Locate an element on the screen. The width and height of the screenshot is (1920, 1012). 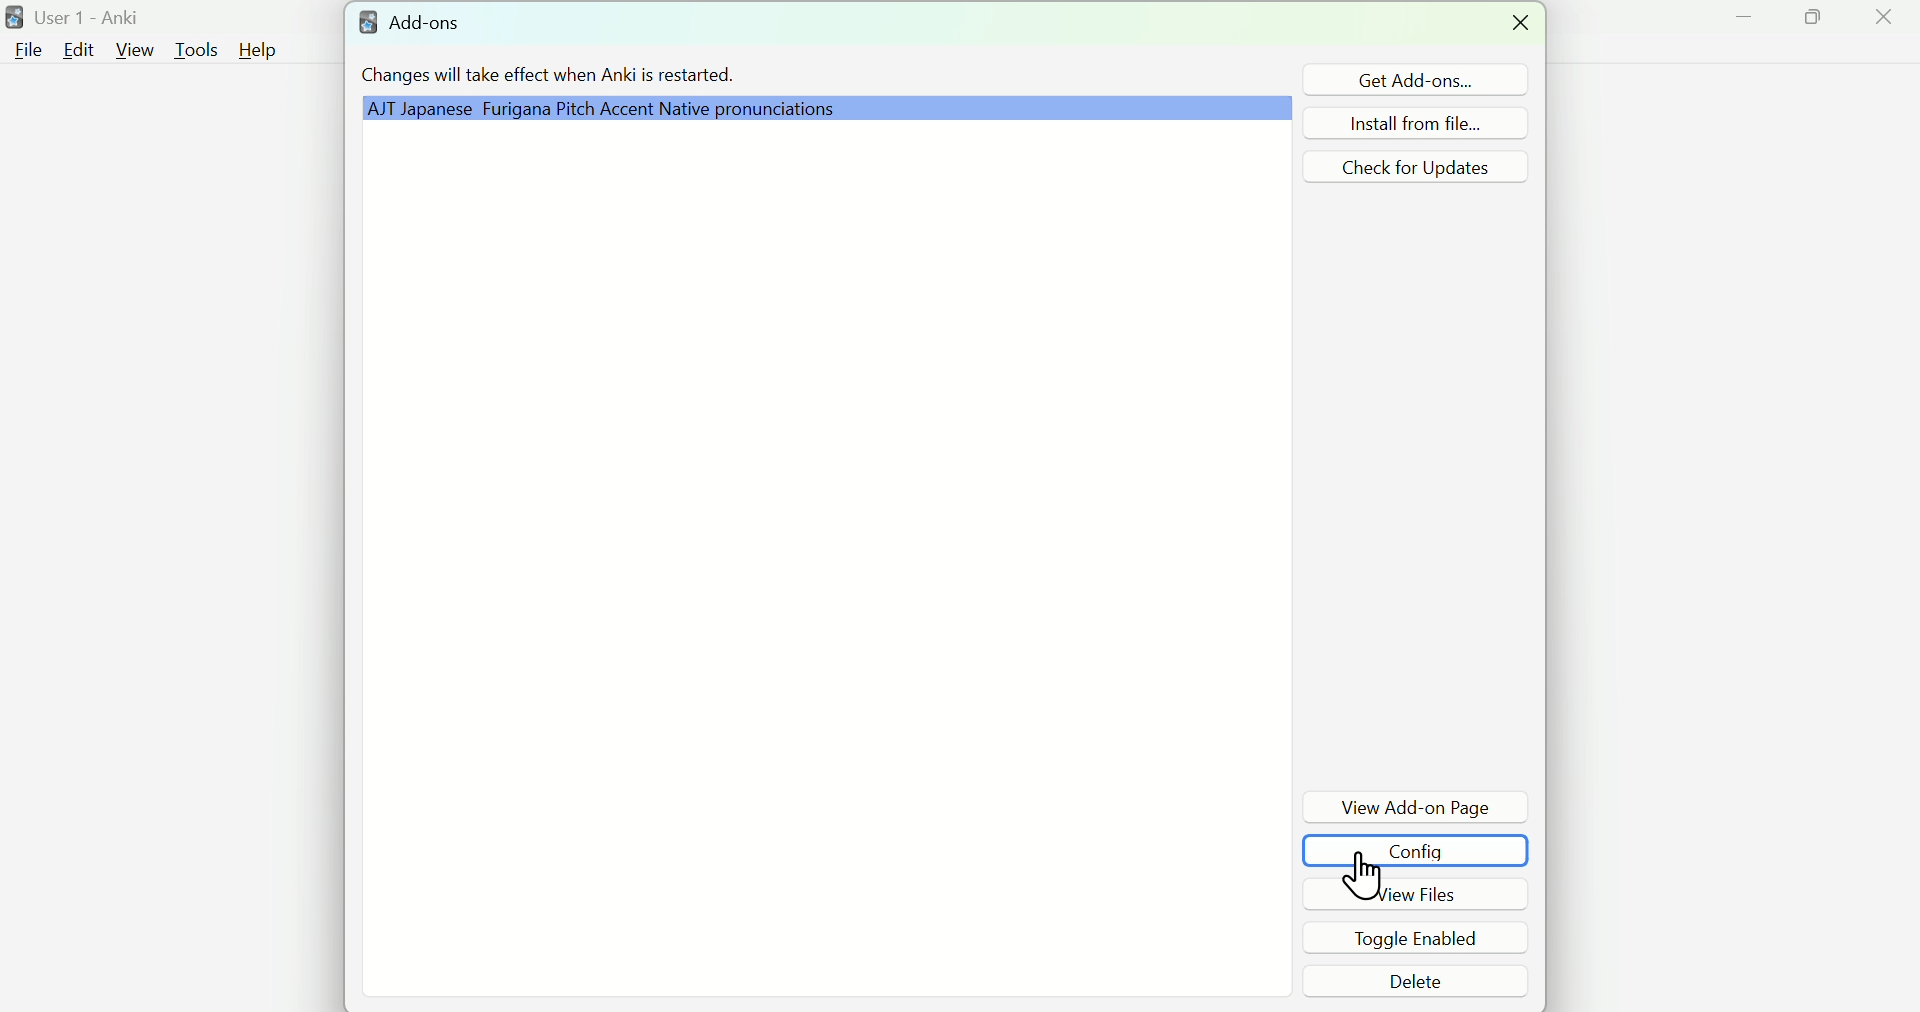
Minimize is located at coordinates (1753, 27).